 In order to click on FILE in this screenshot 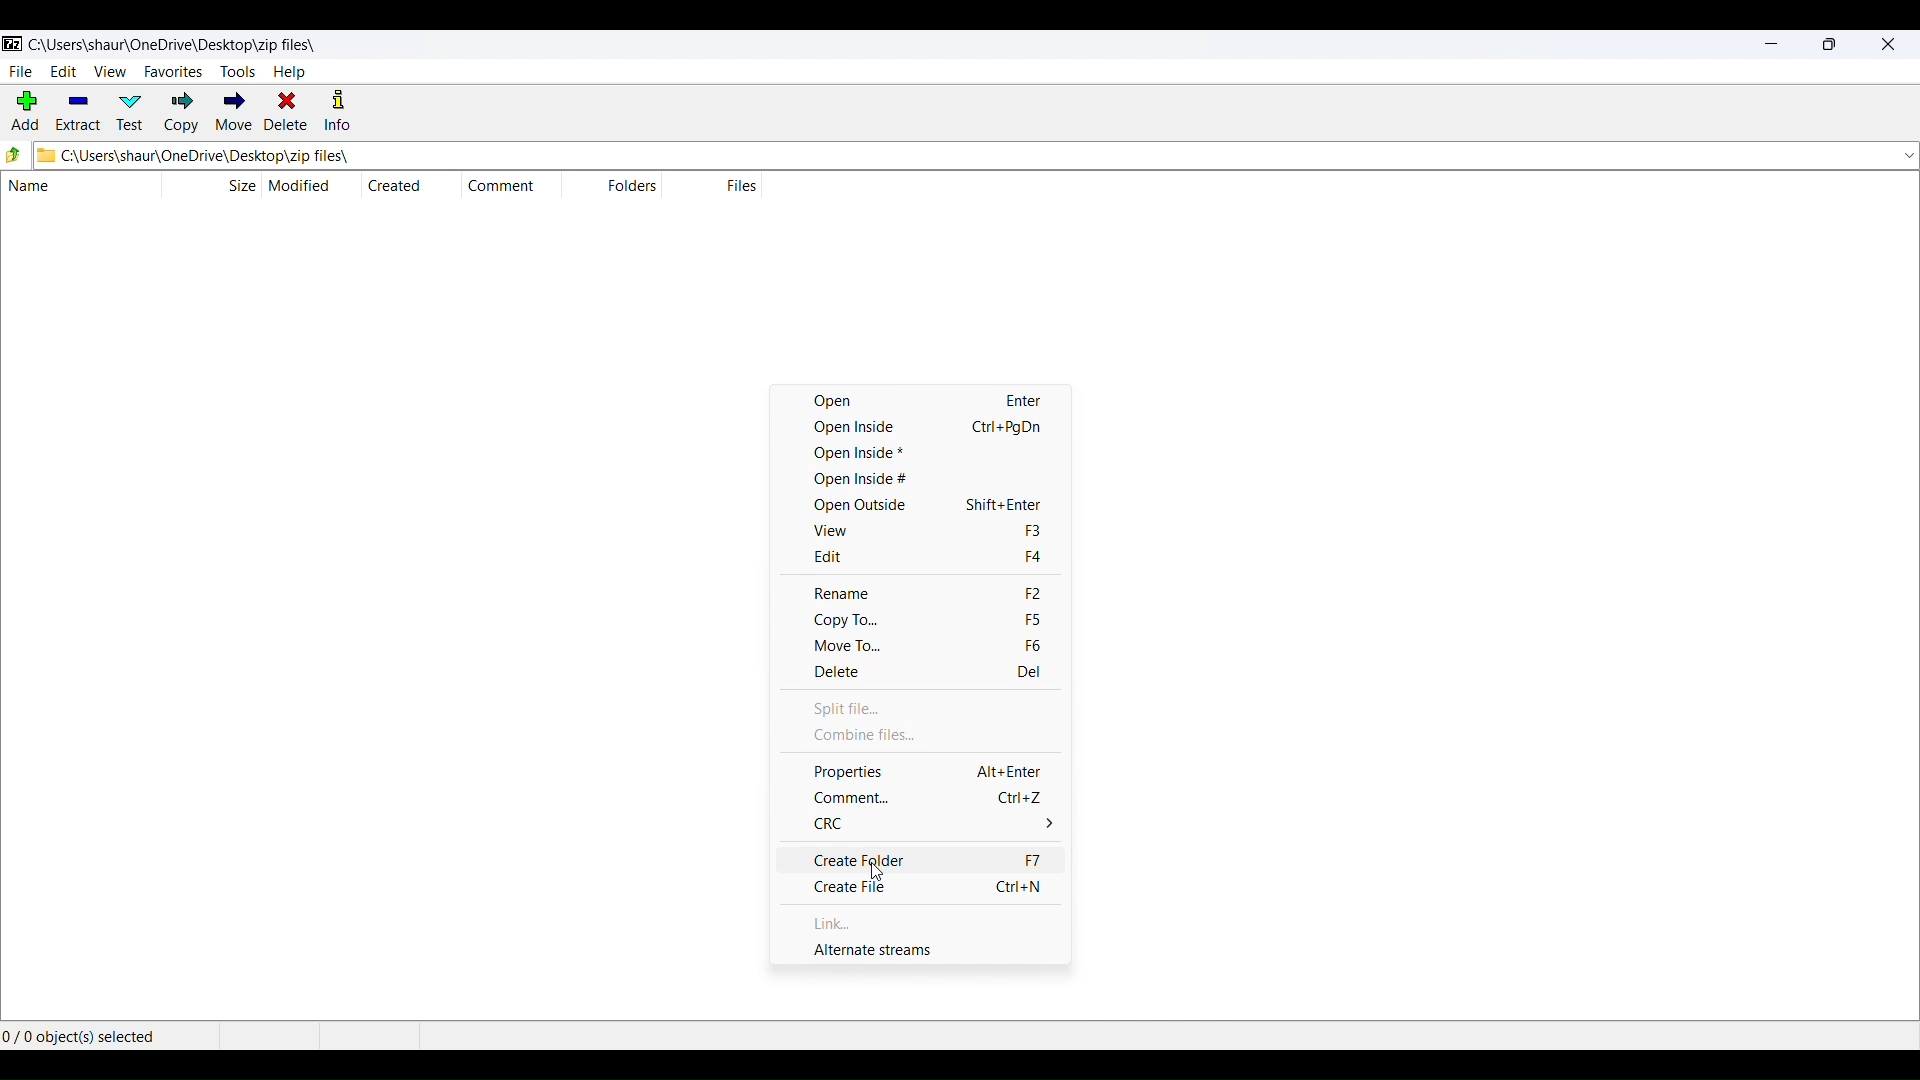, I will do `click(19, 71)`.